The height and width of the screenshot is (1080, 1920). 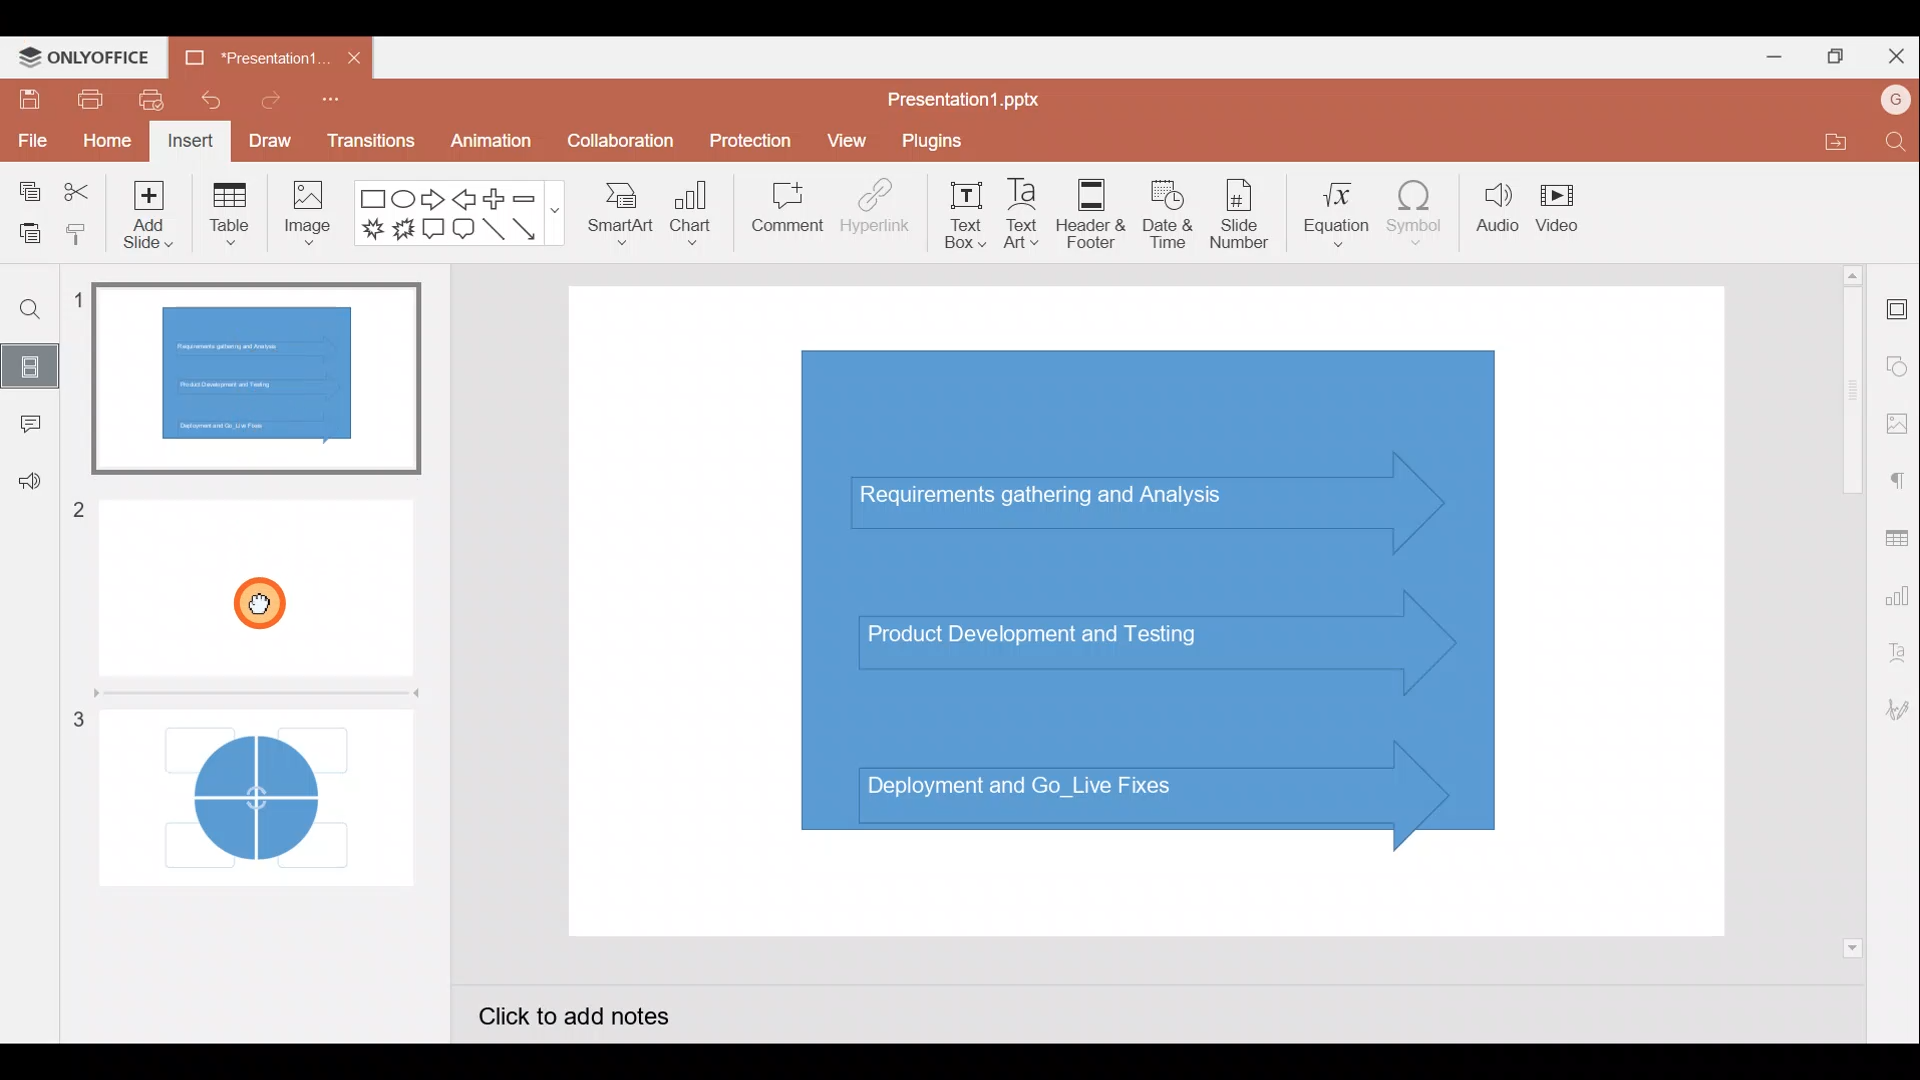 I want to click on Find, so click(x=34, y=312).